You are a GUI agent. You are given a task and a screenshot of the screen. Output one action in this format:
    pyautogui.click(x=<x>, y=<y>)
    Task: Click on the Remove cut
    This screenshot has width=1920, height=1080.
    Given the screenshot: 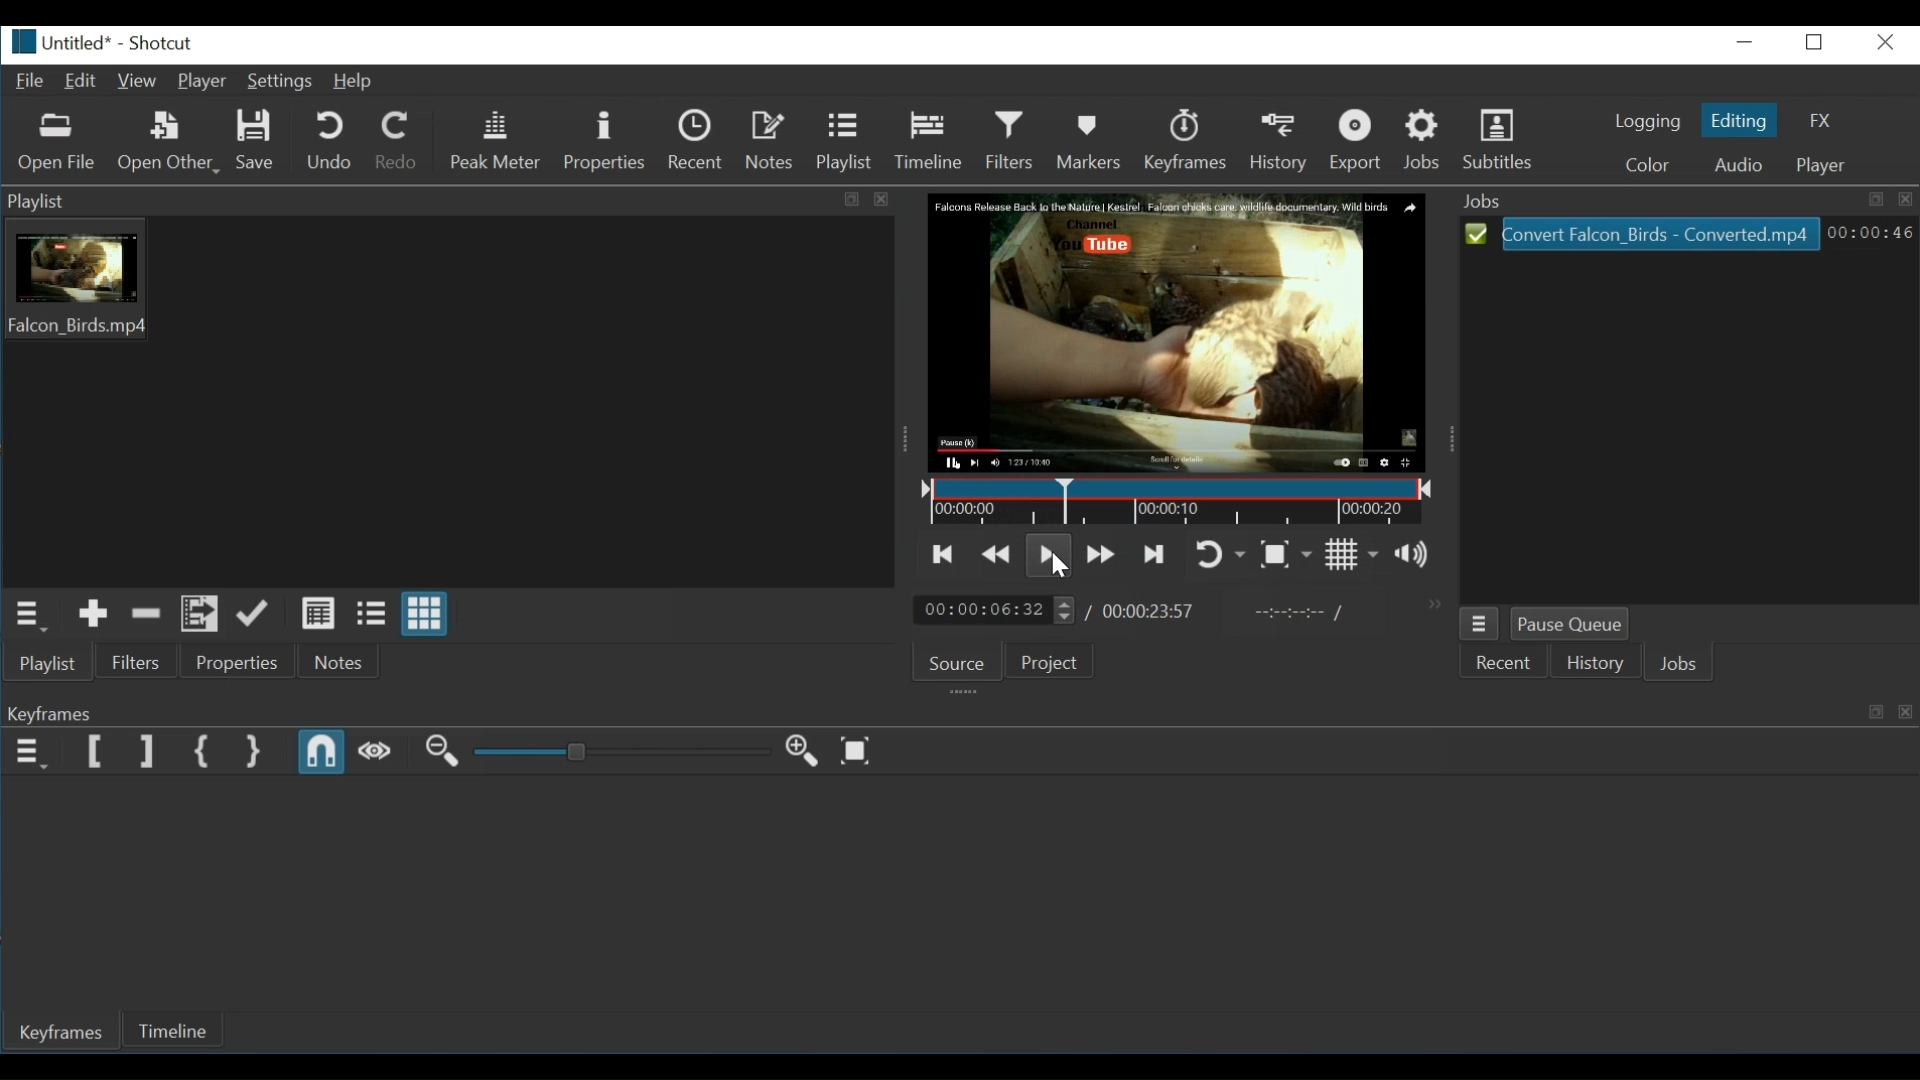 What is the action you would take?
    pyautogui.click(x=146, y=615)
    